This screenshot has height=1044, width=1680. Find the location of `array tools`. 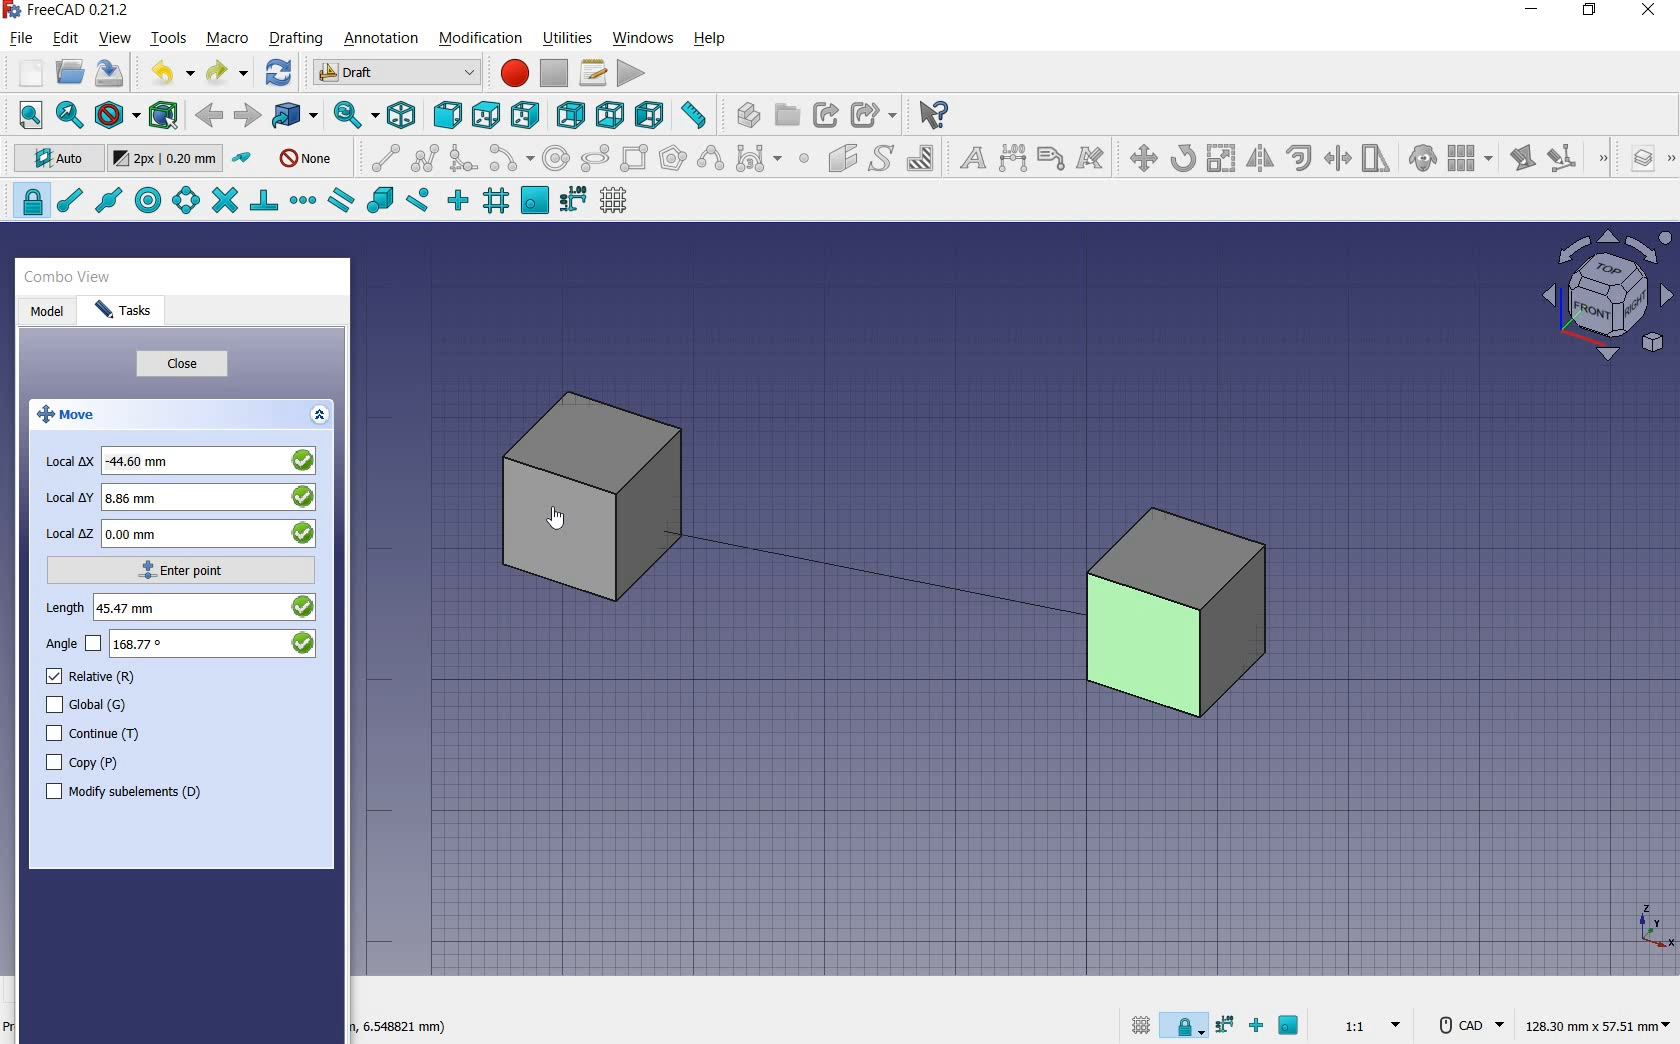

array tools is located at coordinates (1468, 157).